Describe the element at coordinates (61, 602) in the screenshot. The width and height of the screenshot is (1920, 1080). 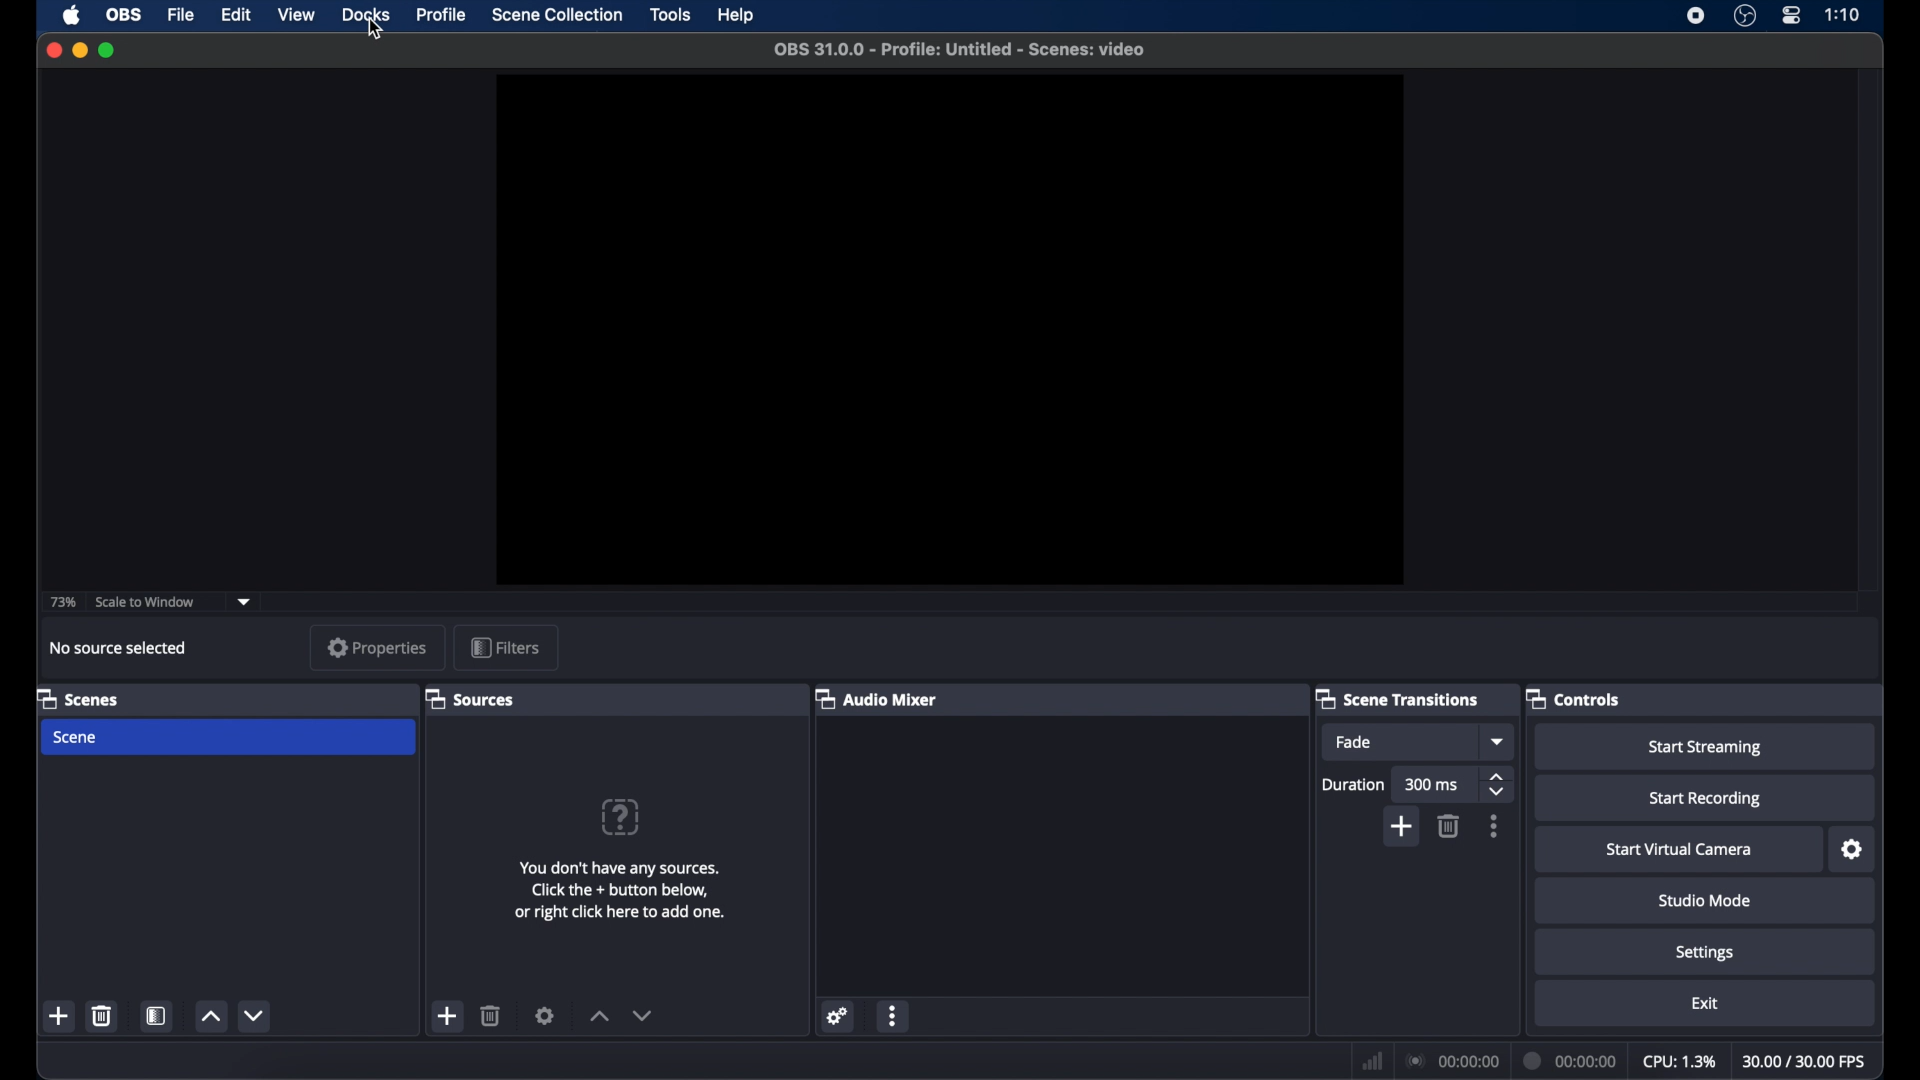
I see `73%` at that location.